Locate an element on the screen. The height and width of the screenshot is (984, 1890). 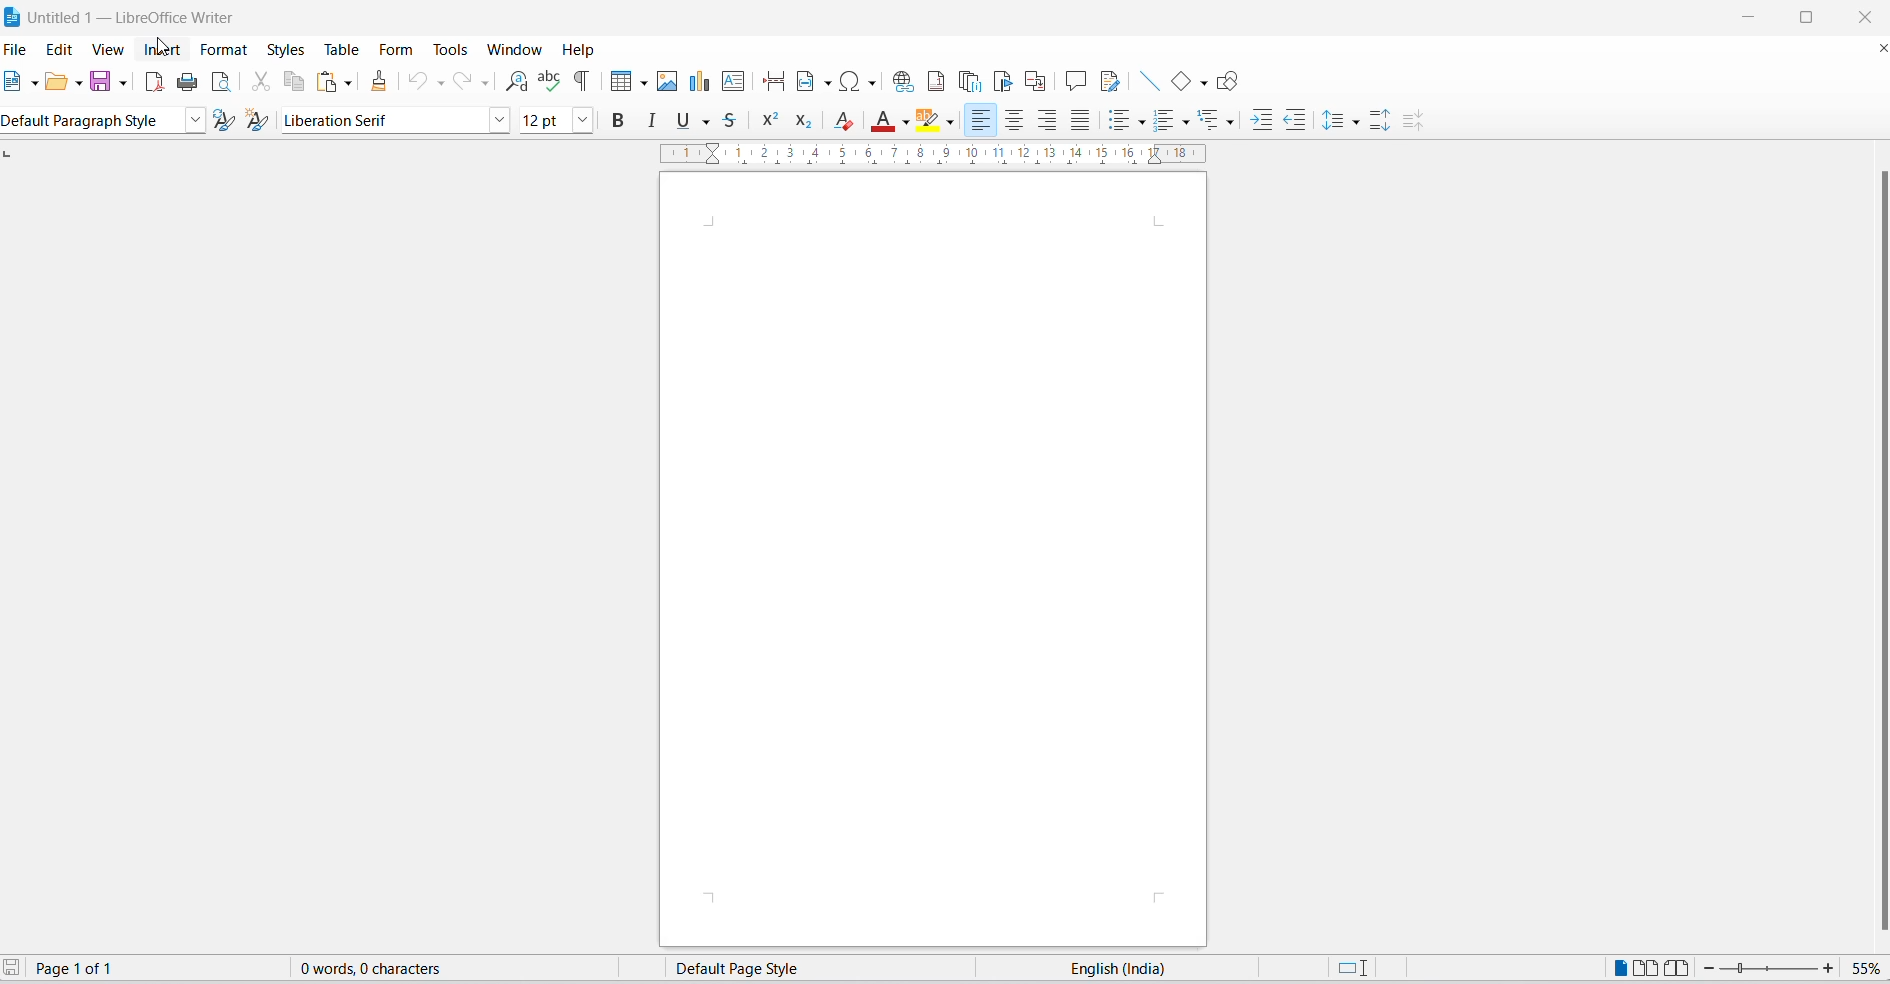
paste options is located at coordinates (350, 83).